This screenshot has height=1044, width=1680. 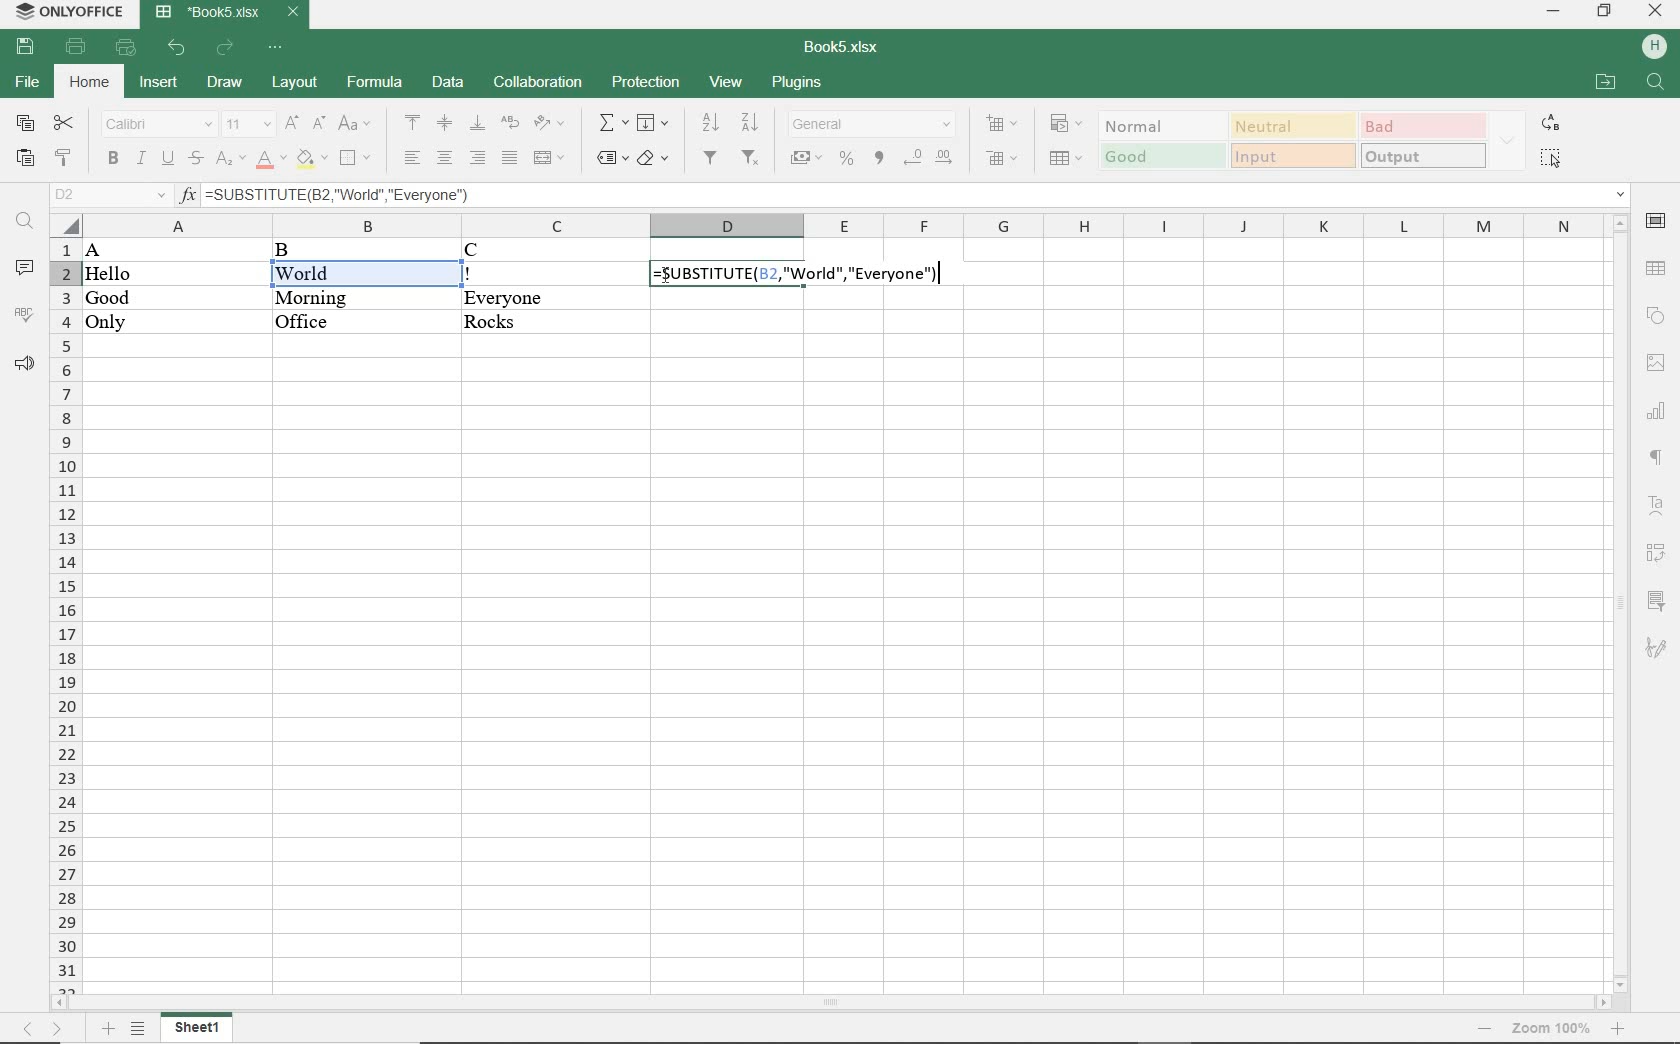 What do you see at coordinates (312, 321) in the screenshot?
I see `Office` at bounding box center [312, 321].